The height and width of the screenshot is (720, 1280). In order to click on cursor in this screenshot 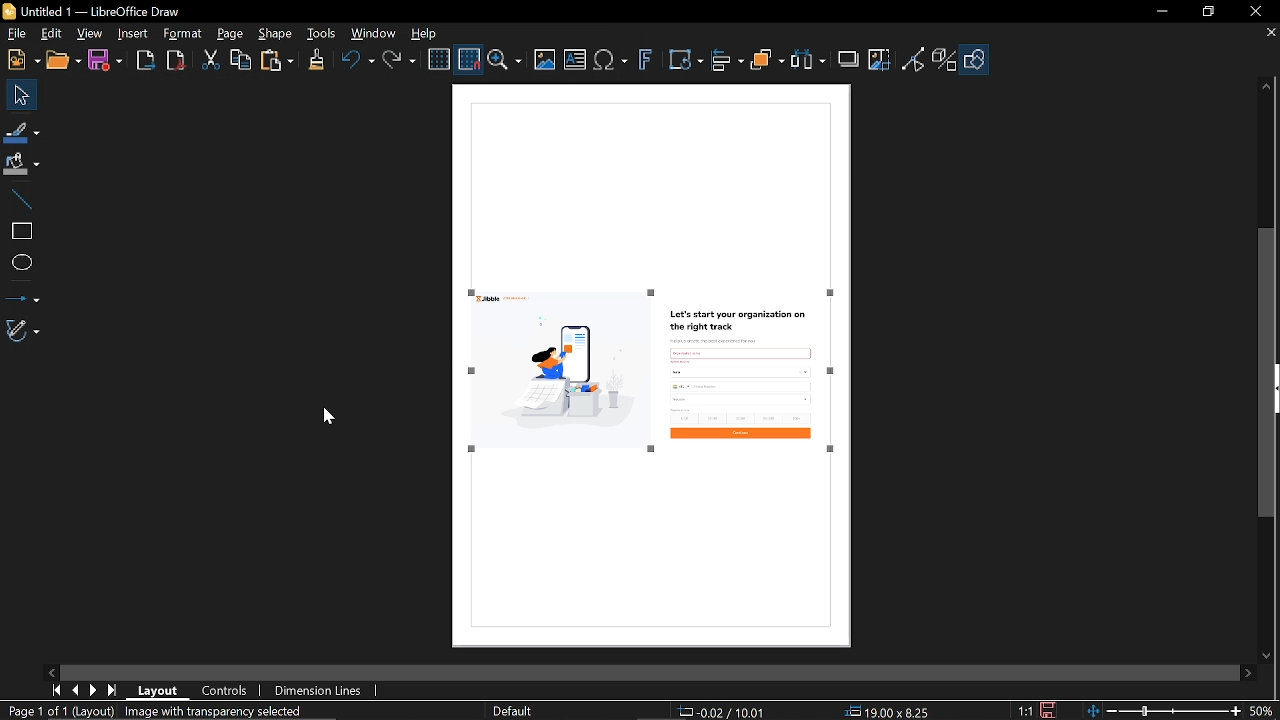, I will do `click(331, 416)`.